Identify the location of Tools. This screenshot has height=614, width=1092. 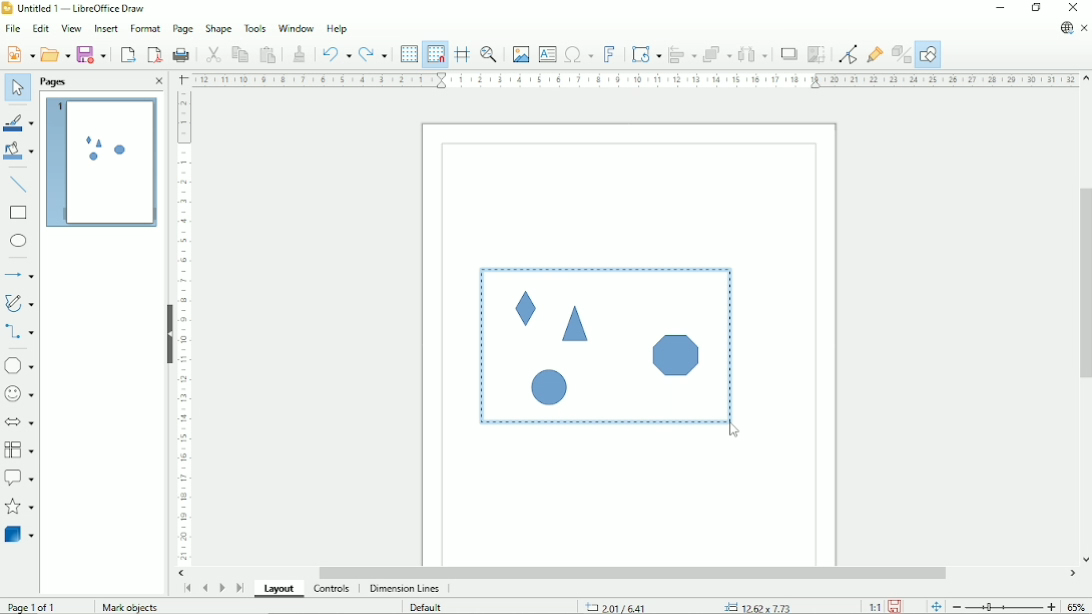
(255, 27).